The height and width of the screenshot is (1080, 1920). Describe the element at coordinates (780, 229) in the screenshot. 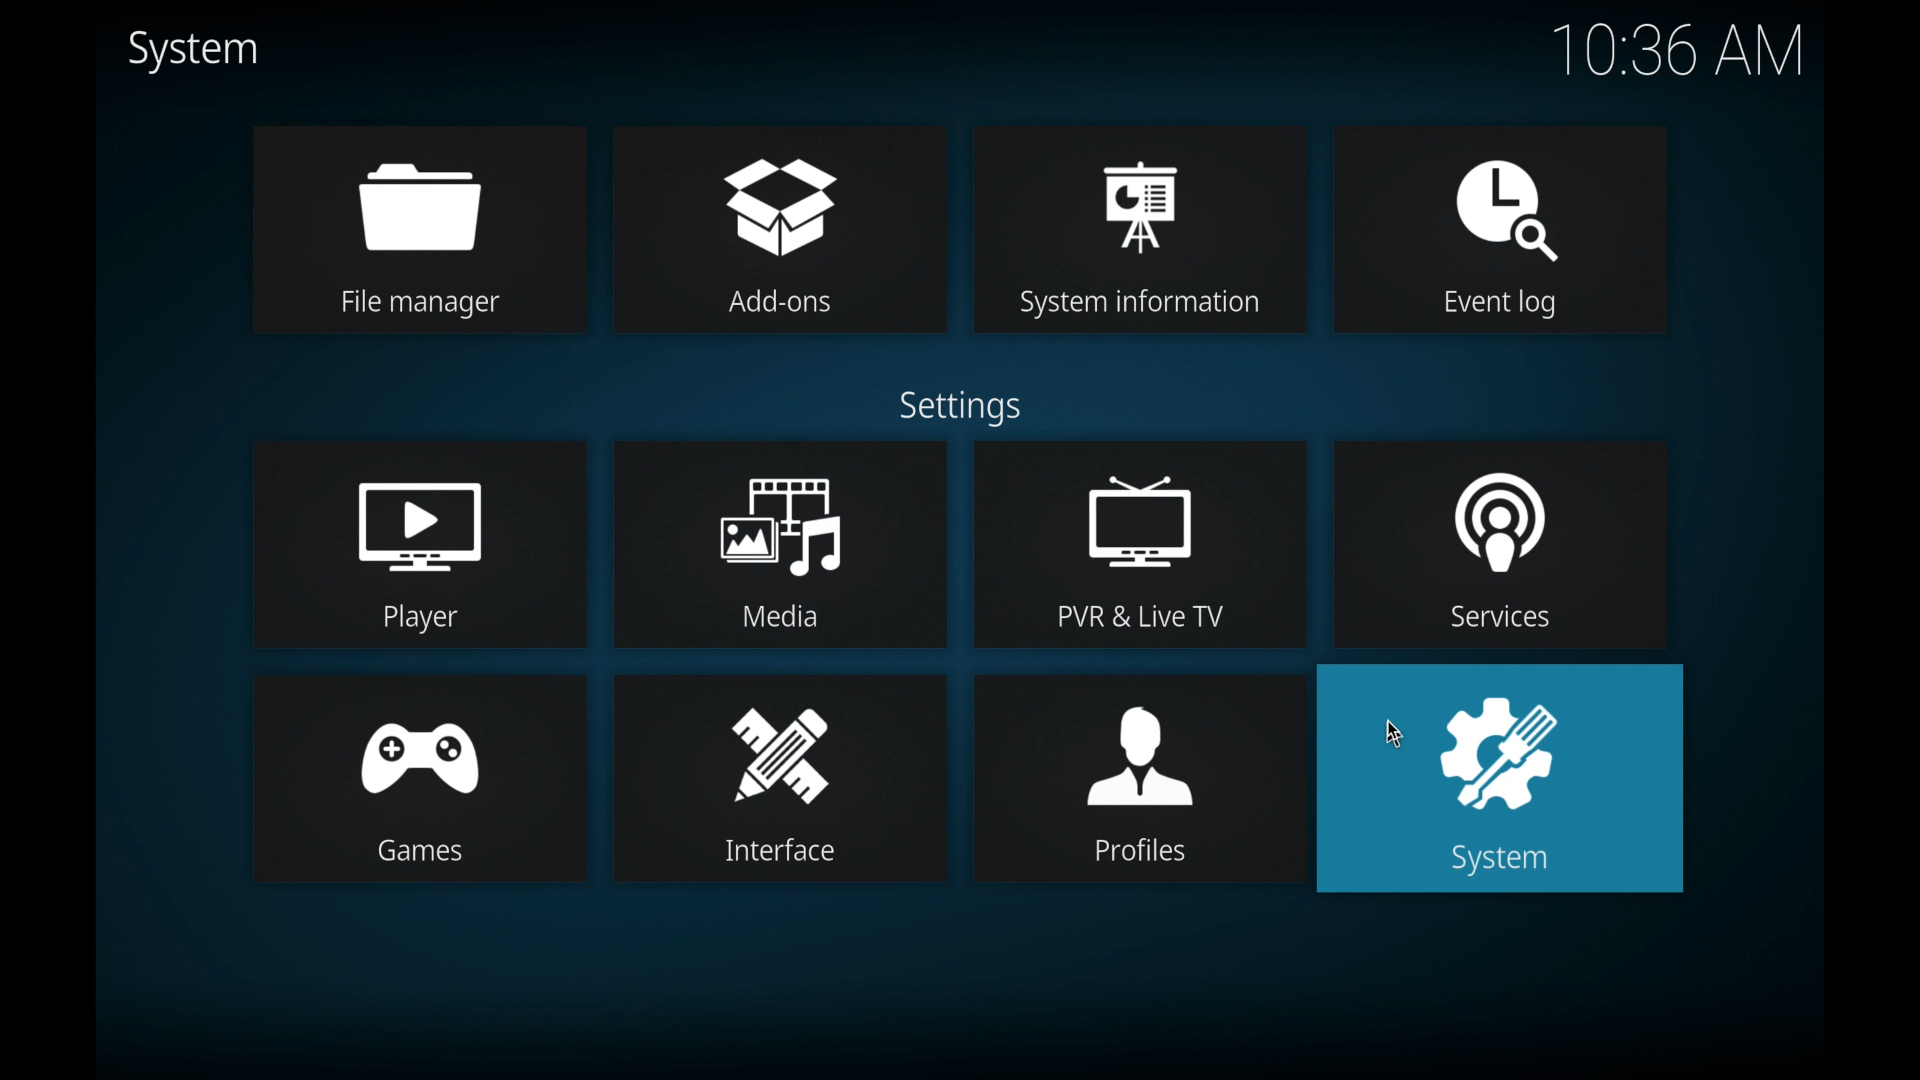

I see `add-ons` at that location.